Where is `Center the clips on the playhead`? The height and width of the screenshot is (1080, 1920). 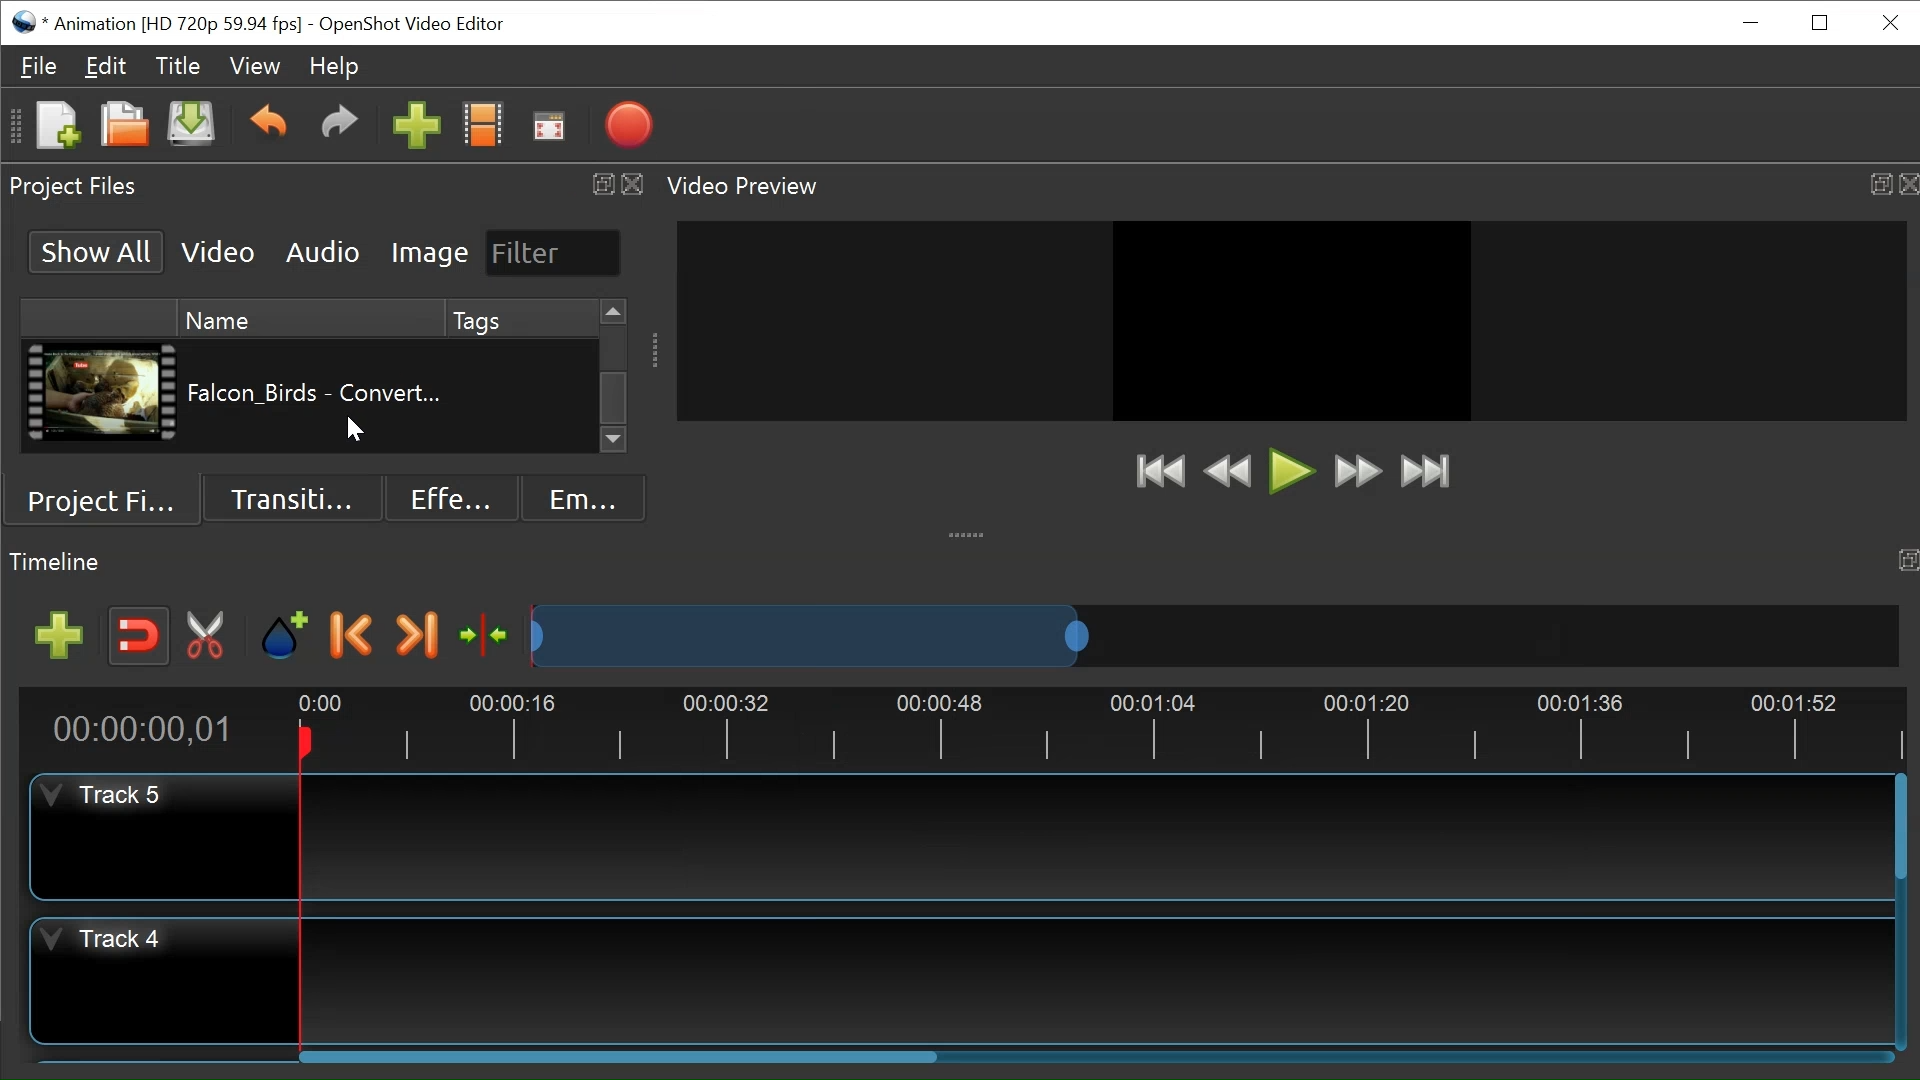
Center the clips on the playhead is located at coordinates (483, 635).